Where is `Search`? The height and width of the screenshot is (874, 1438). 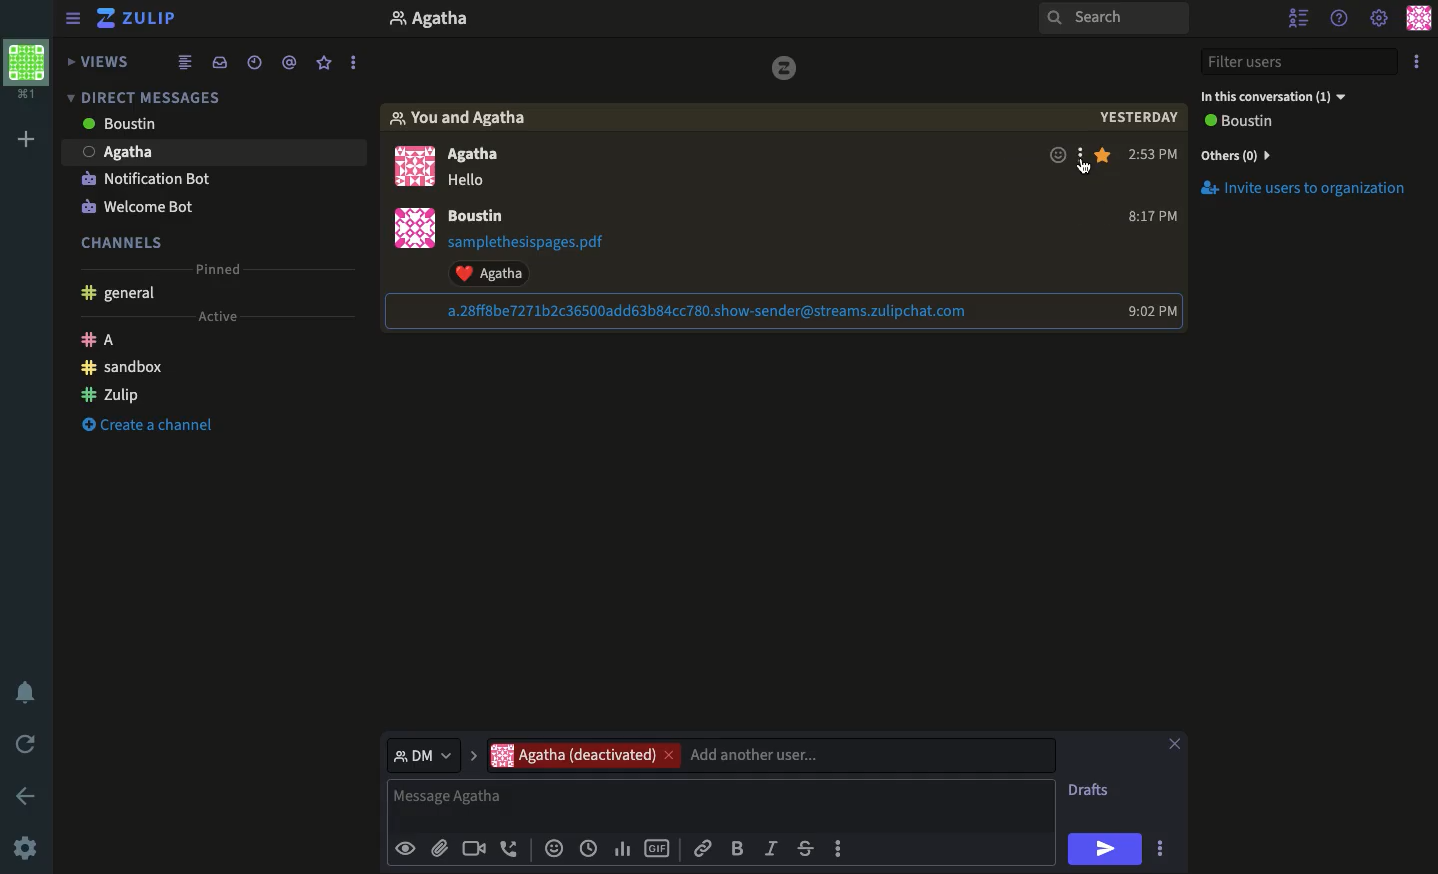 Search is located at coordinates (1114, 19).